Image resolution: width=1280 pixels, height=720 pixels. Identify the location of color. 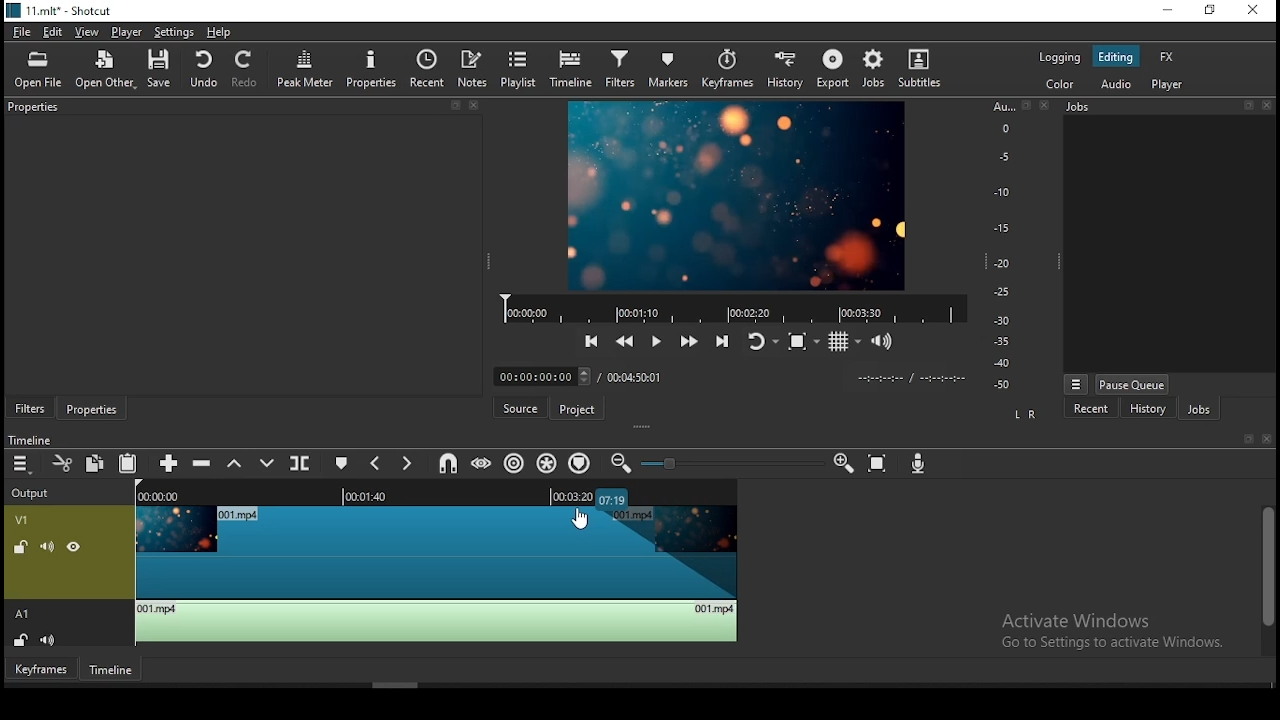
(1067, 86).